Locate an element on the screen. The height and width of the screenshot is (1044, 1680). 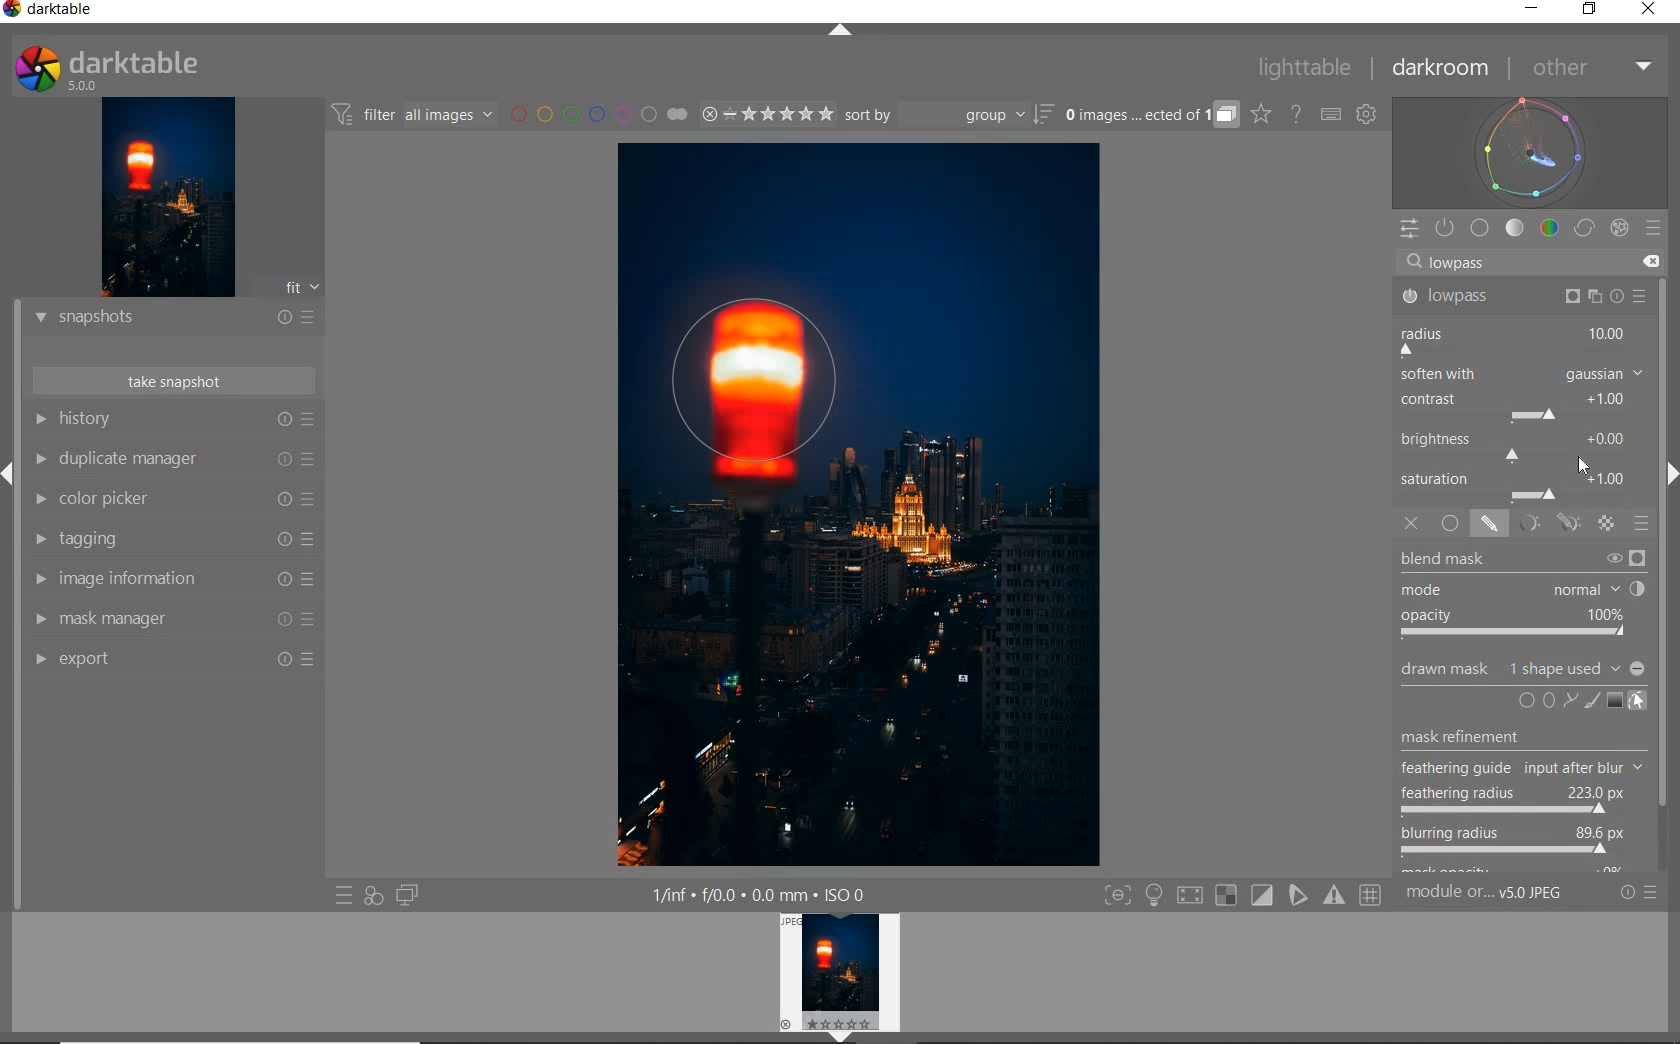
DUPLICATE MANAGER is located at coordinates (177, 461).